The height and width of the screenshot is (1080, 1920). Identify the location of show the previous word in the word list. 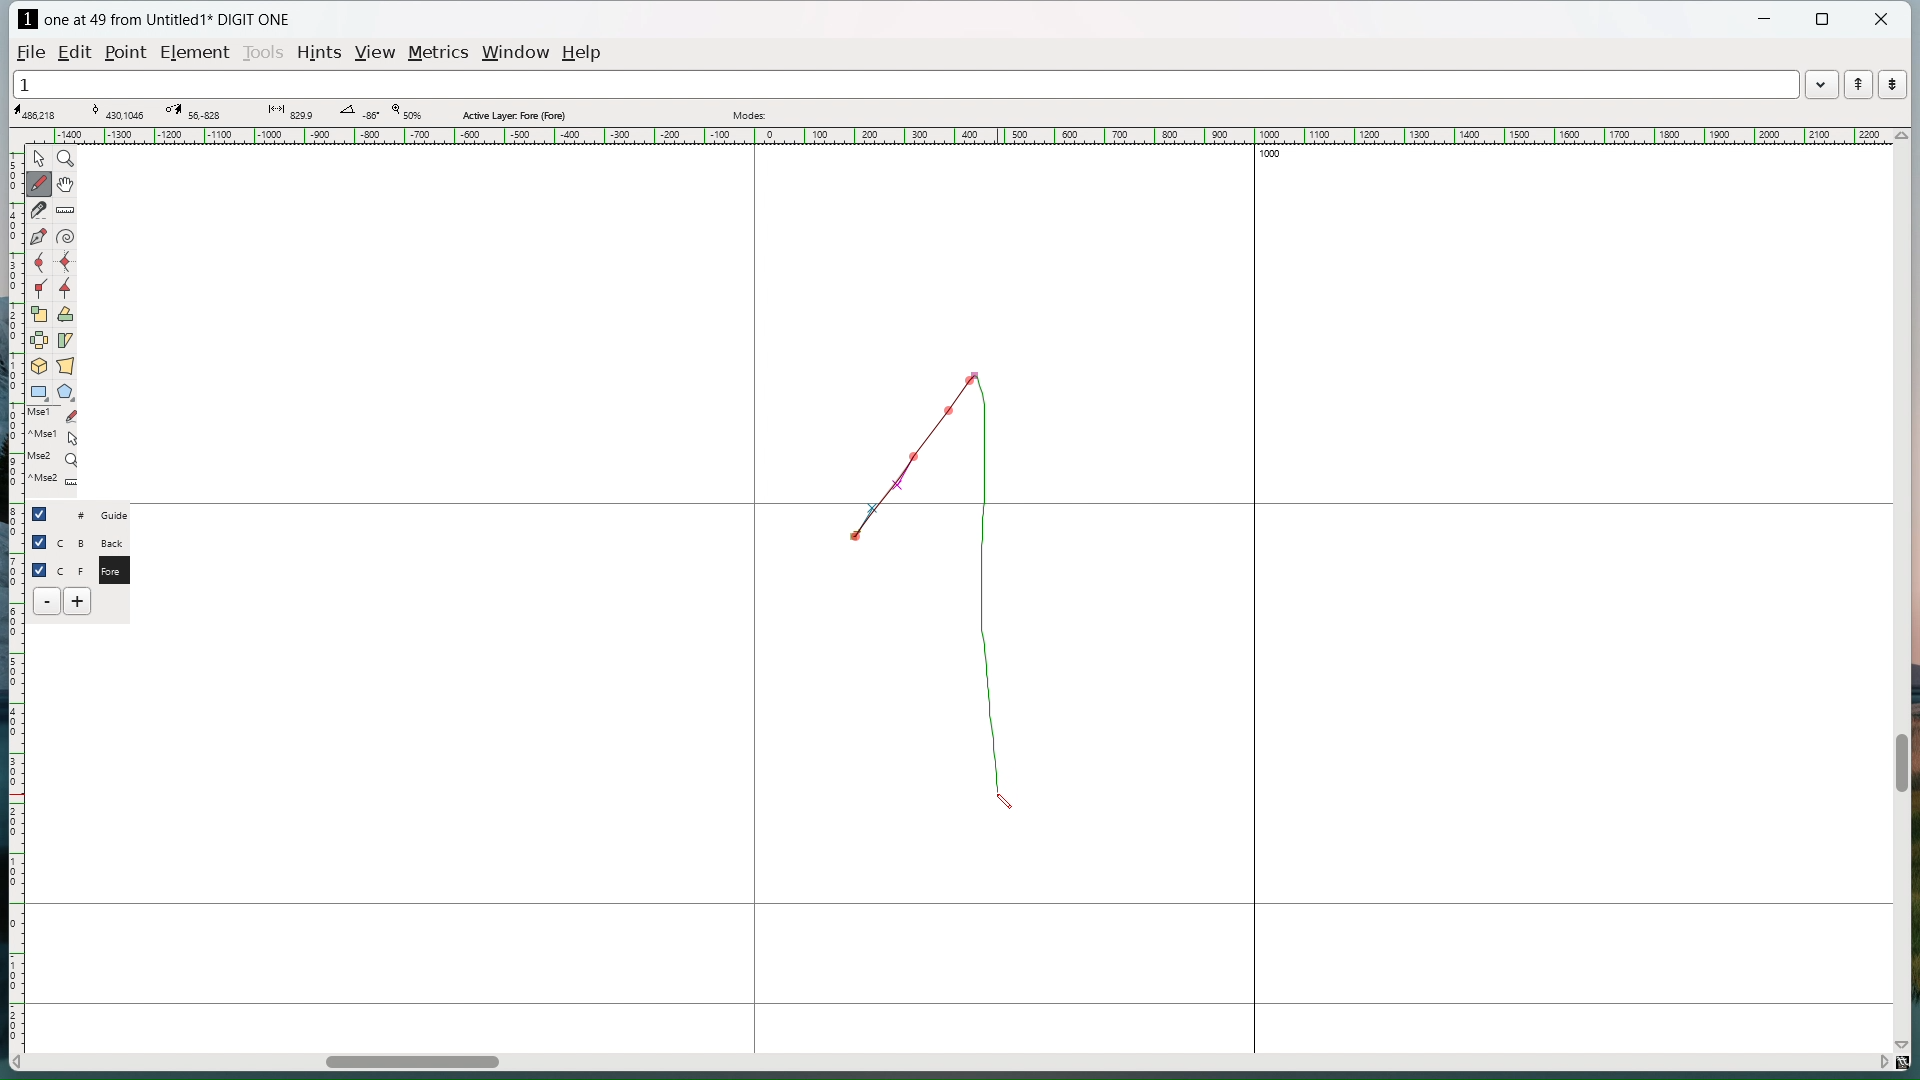
(1858, 84).